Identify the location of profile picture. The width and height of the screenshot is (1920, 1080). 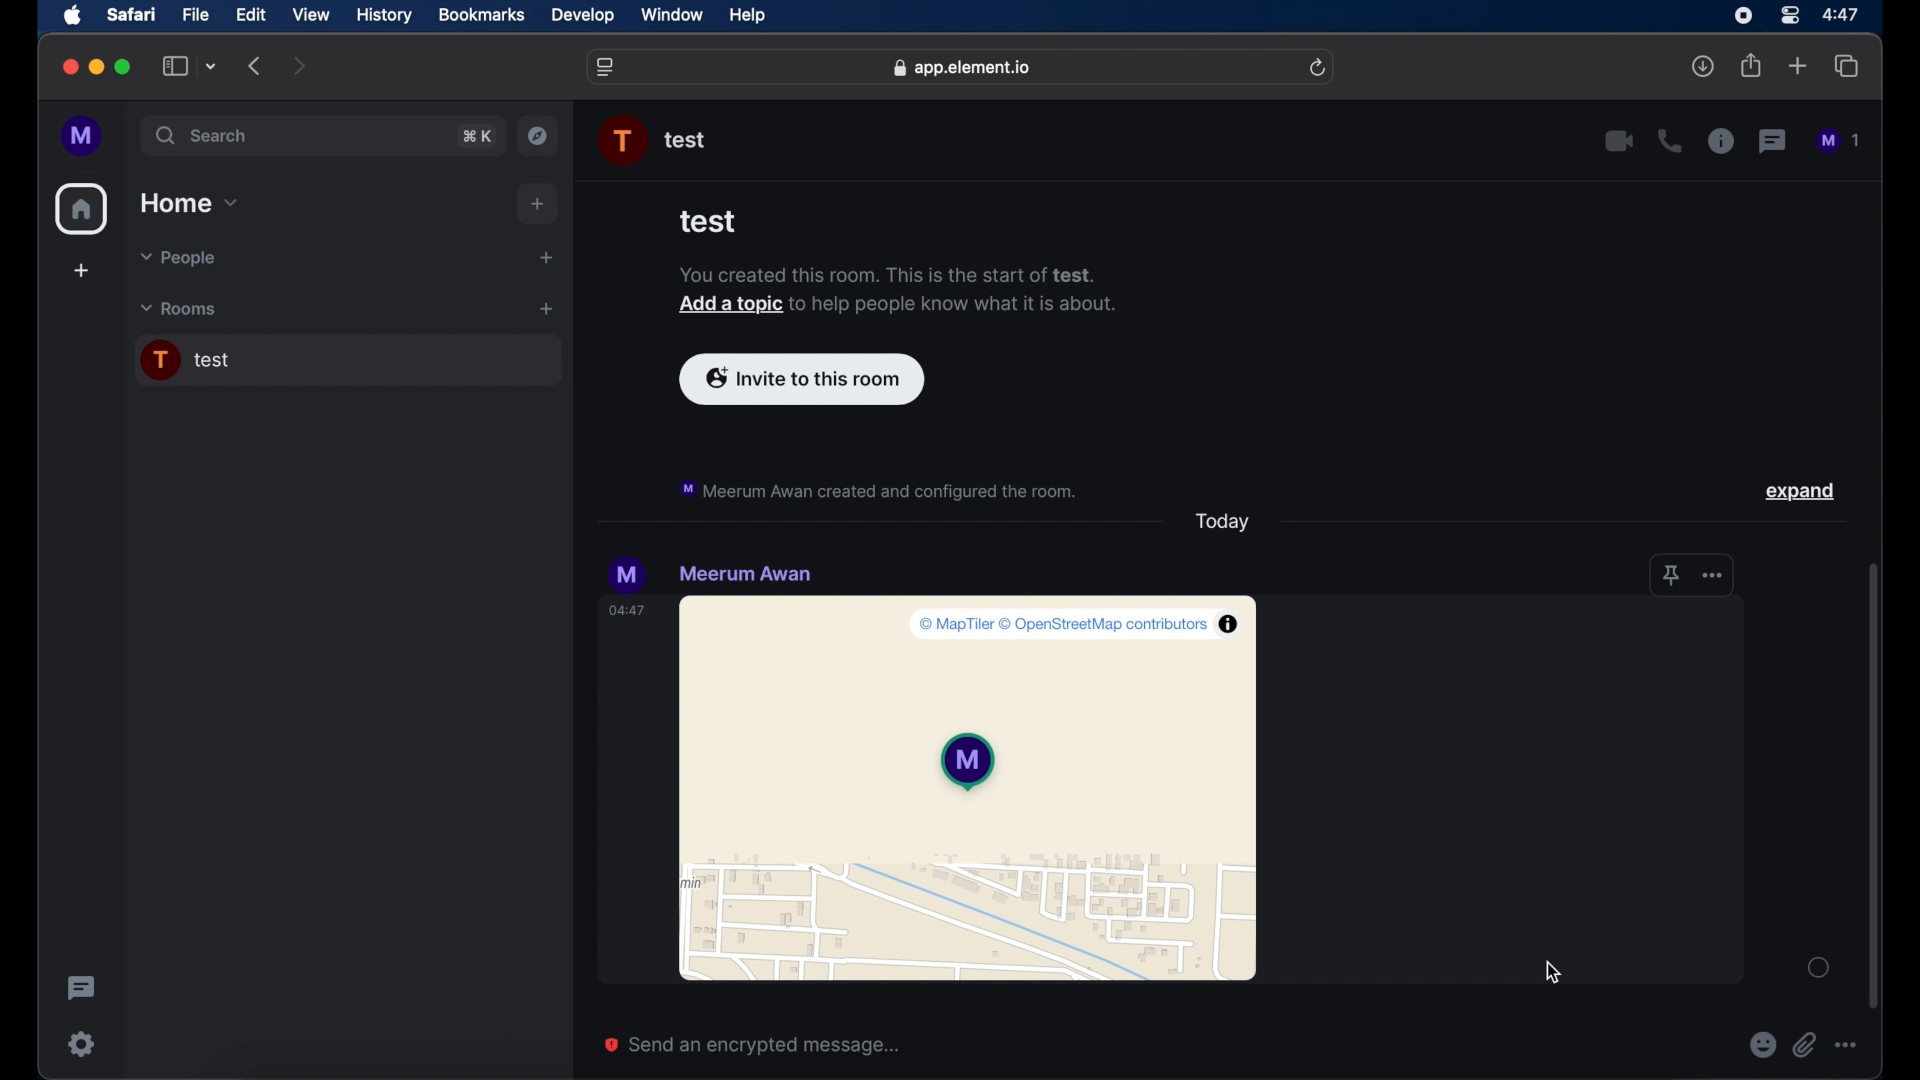
(624, 141).